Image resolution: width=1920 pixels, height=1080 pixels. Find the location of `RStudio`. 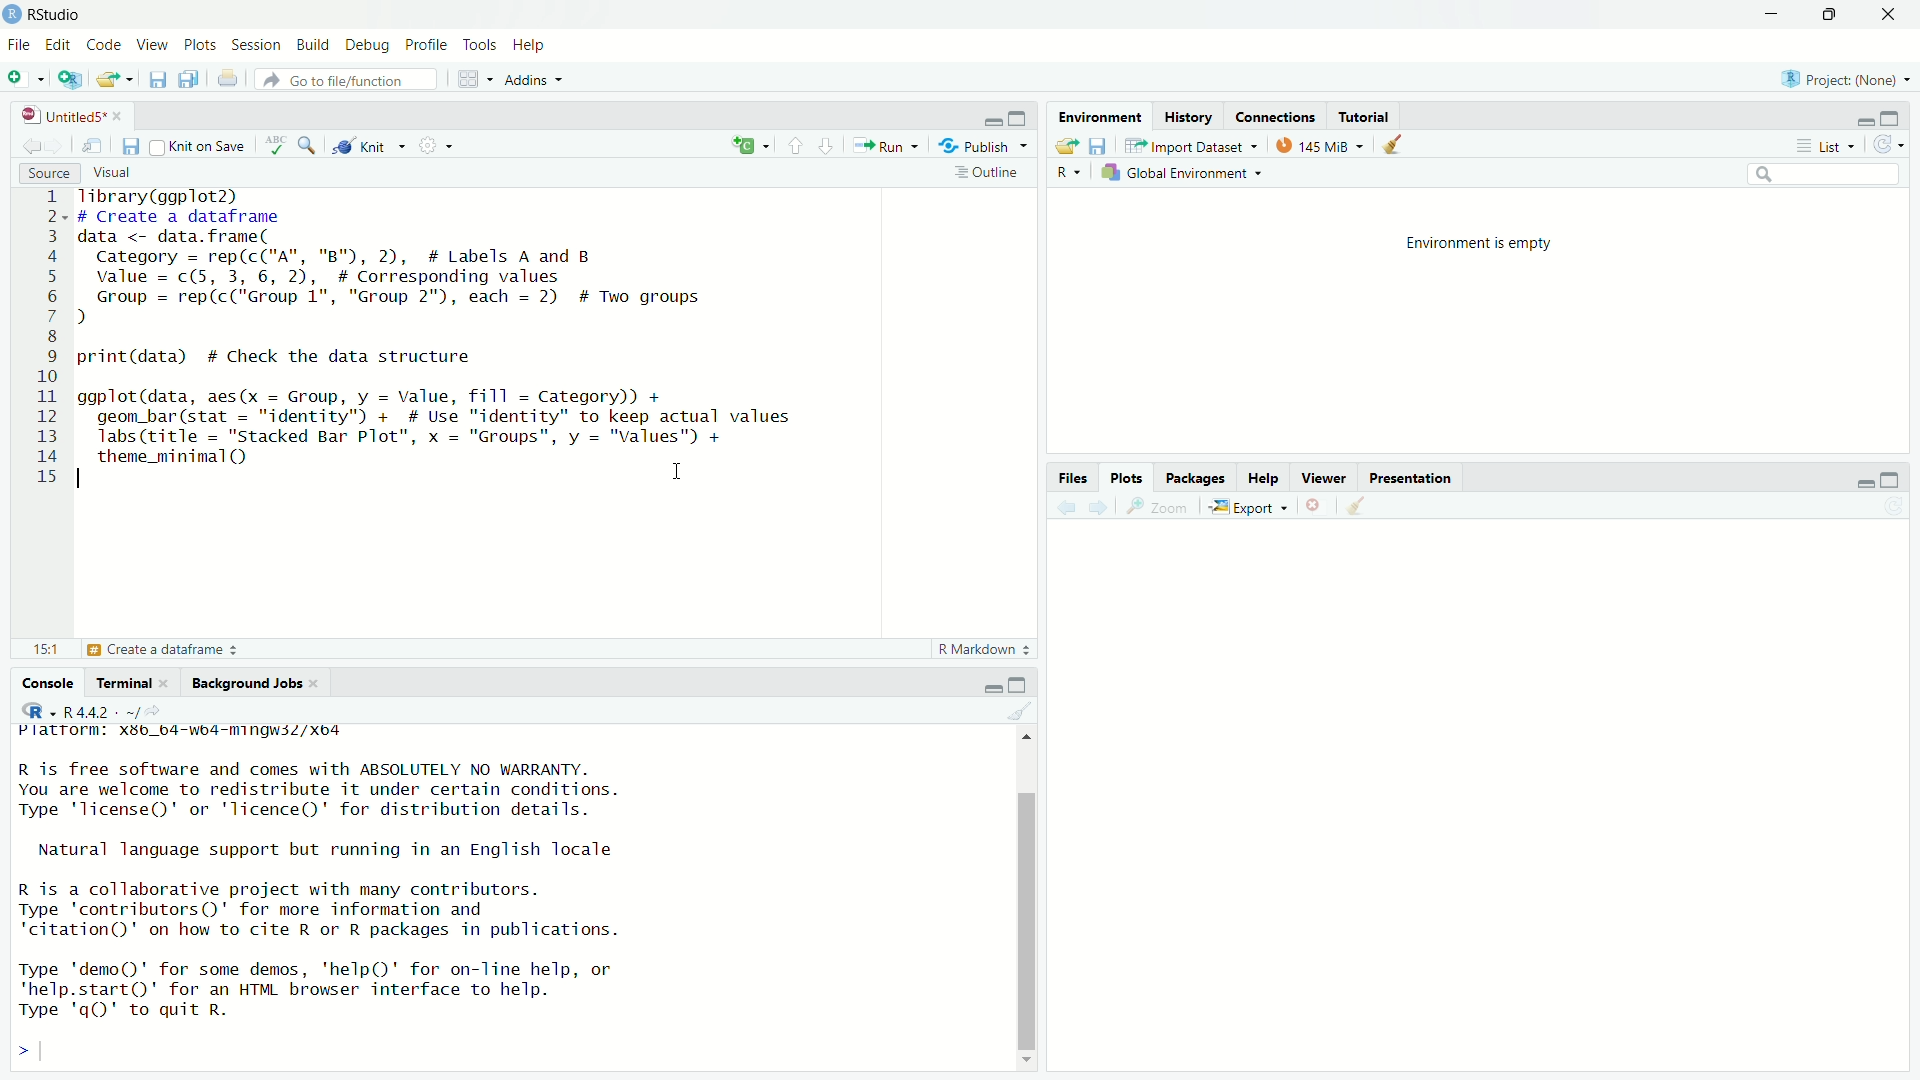

RStudio is located at coordinates (49, 13).